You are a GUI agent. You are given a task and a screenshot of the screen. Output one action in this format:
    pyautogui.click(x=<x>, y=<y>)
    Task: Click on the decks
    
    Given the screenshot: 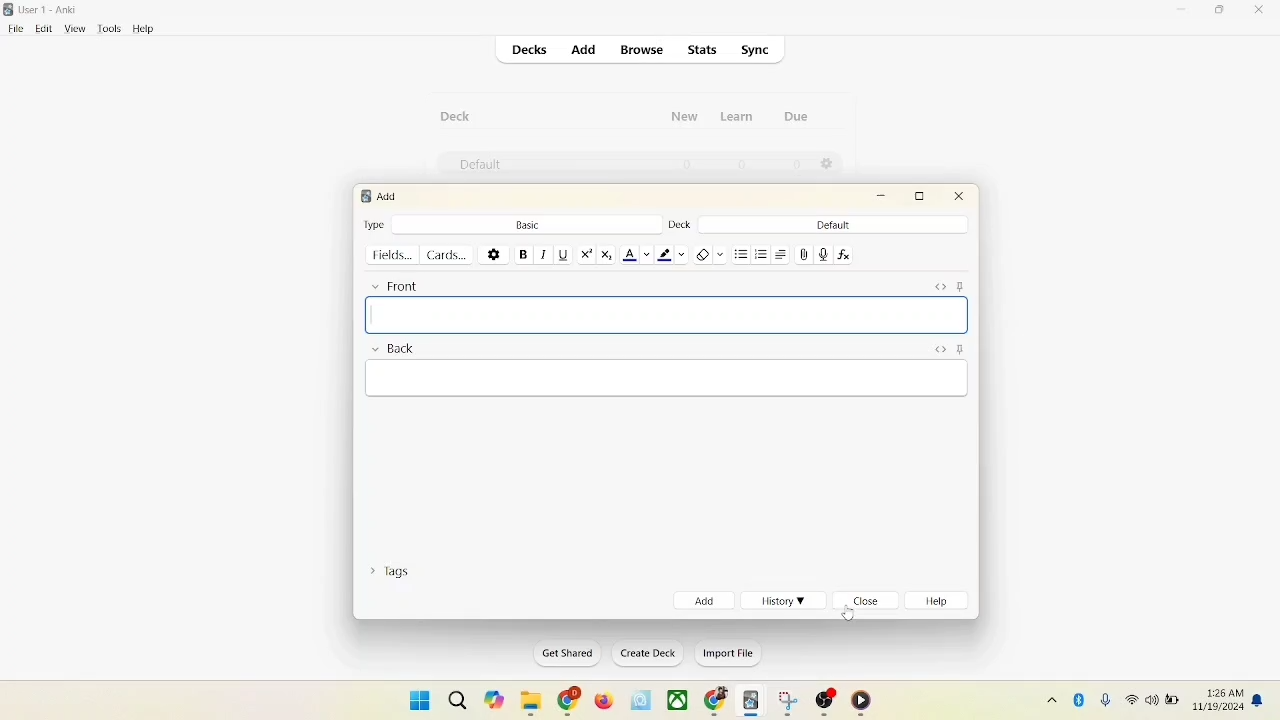 What is the action you would take?
    pyautogui.click(x=531, y=50)
    